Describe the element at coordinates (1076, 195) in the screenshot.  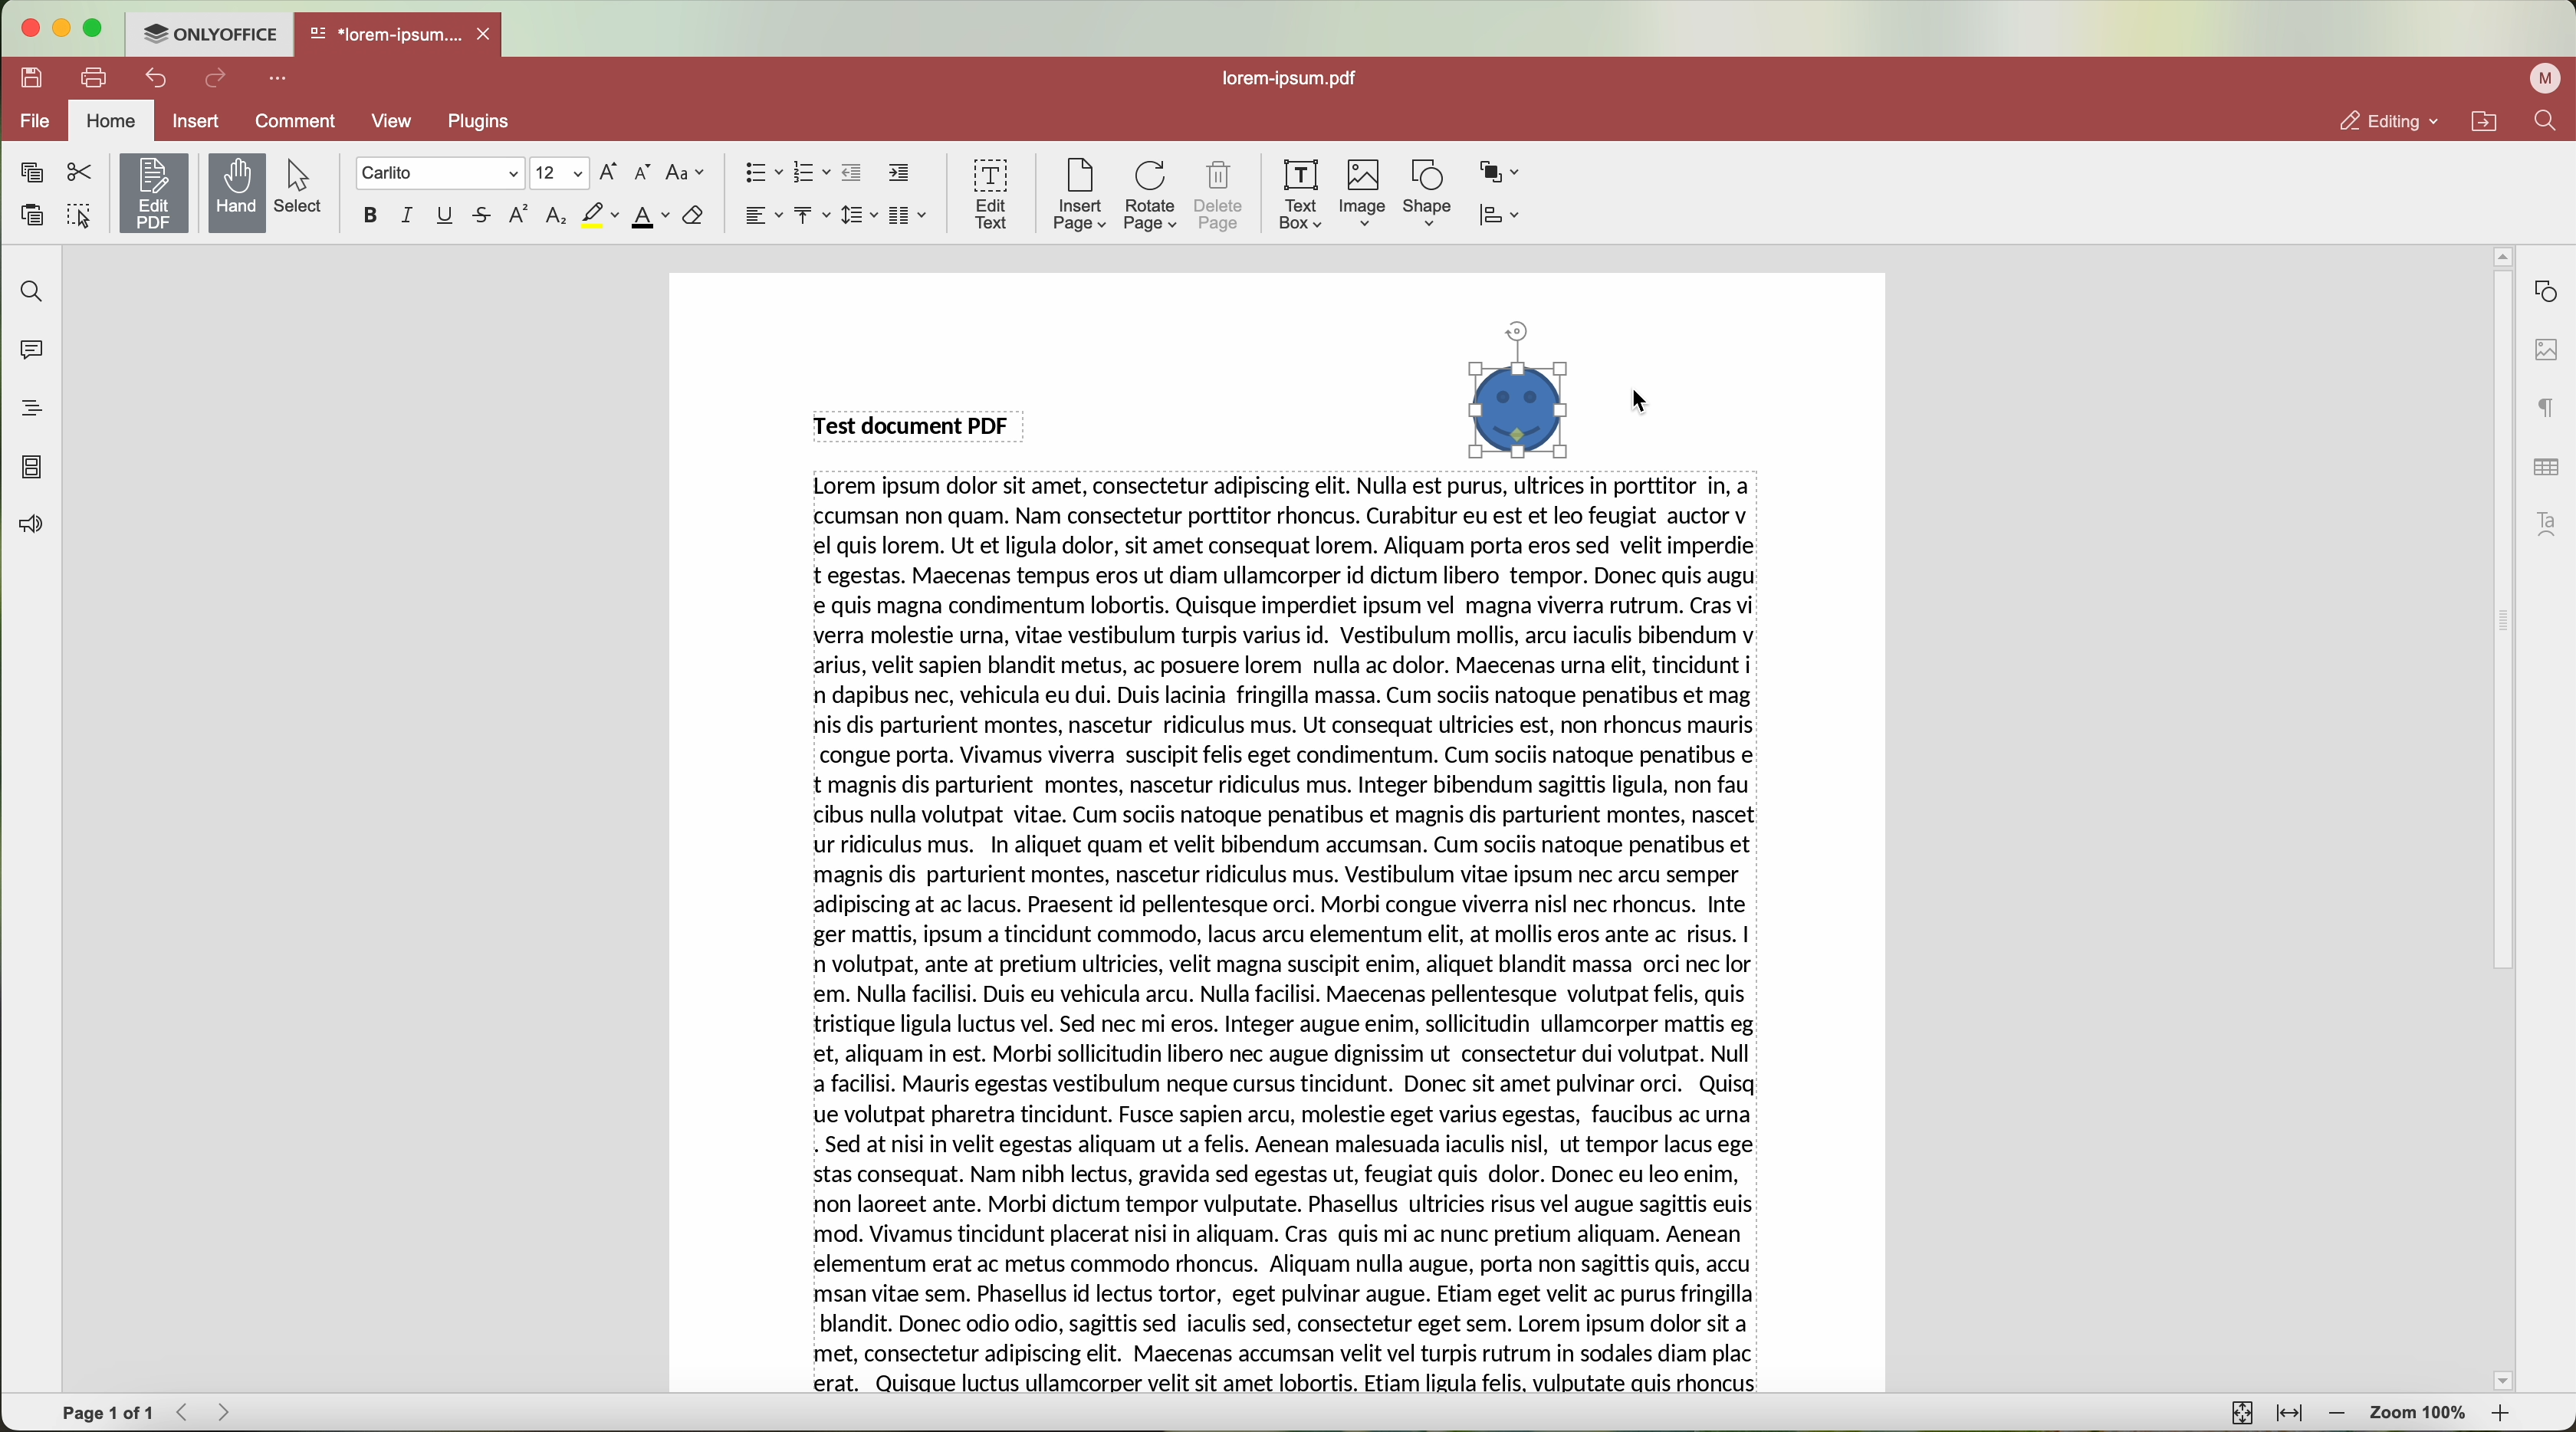
I see `insert page` at that location.